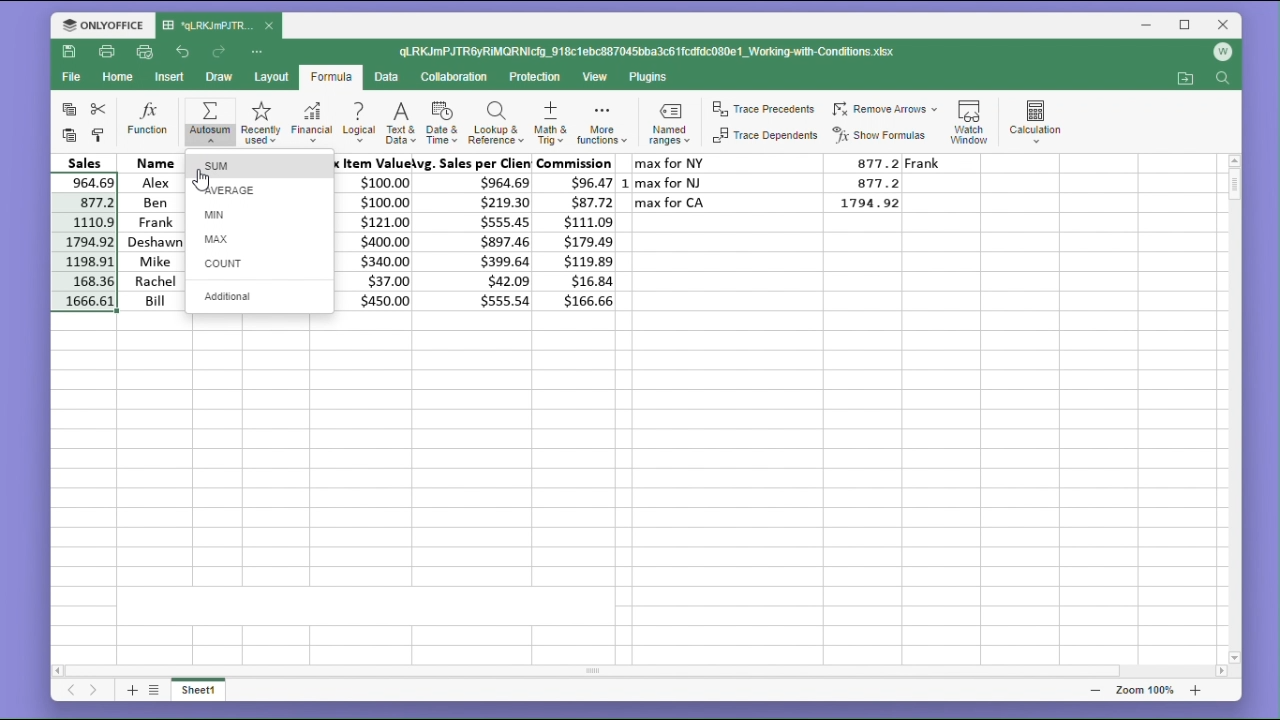 This screenshot has height=720, width=1280. I want to click on insert, so click(172, 77).